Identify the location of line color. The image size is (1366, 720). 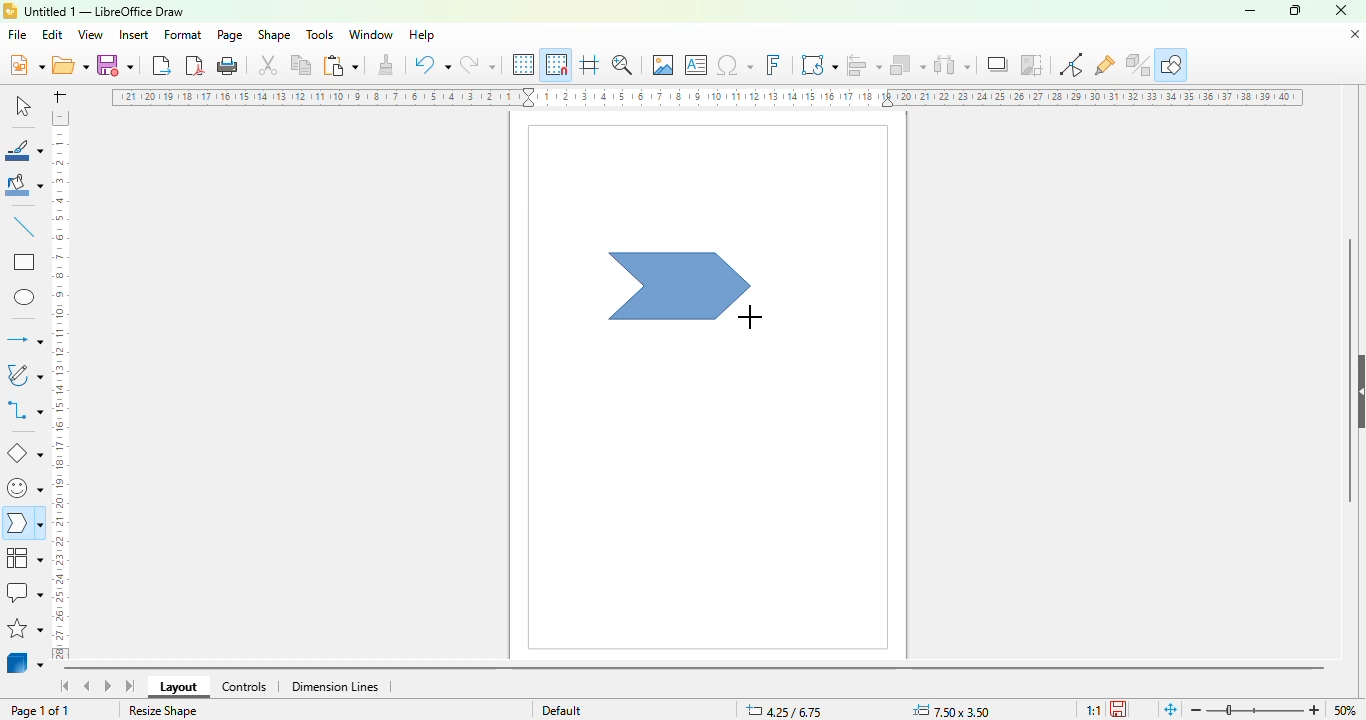
(24, 149).